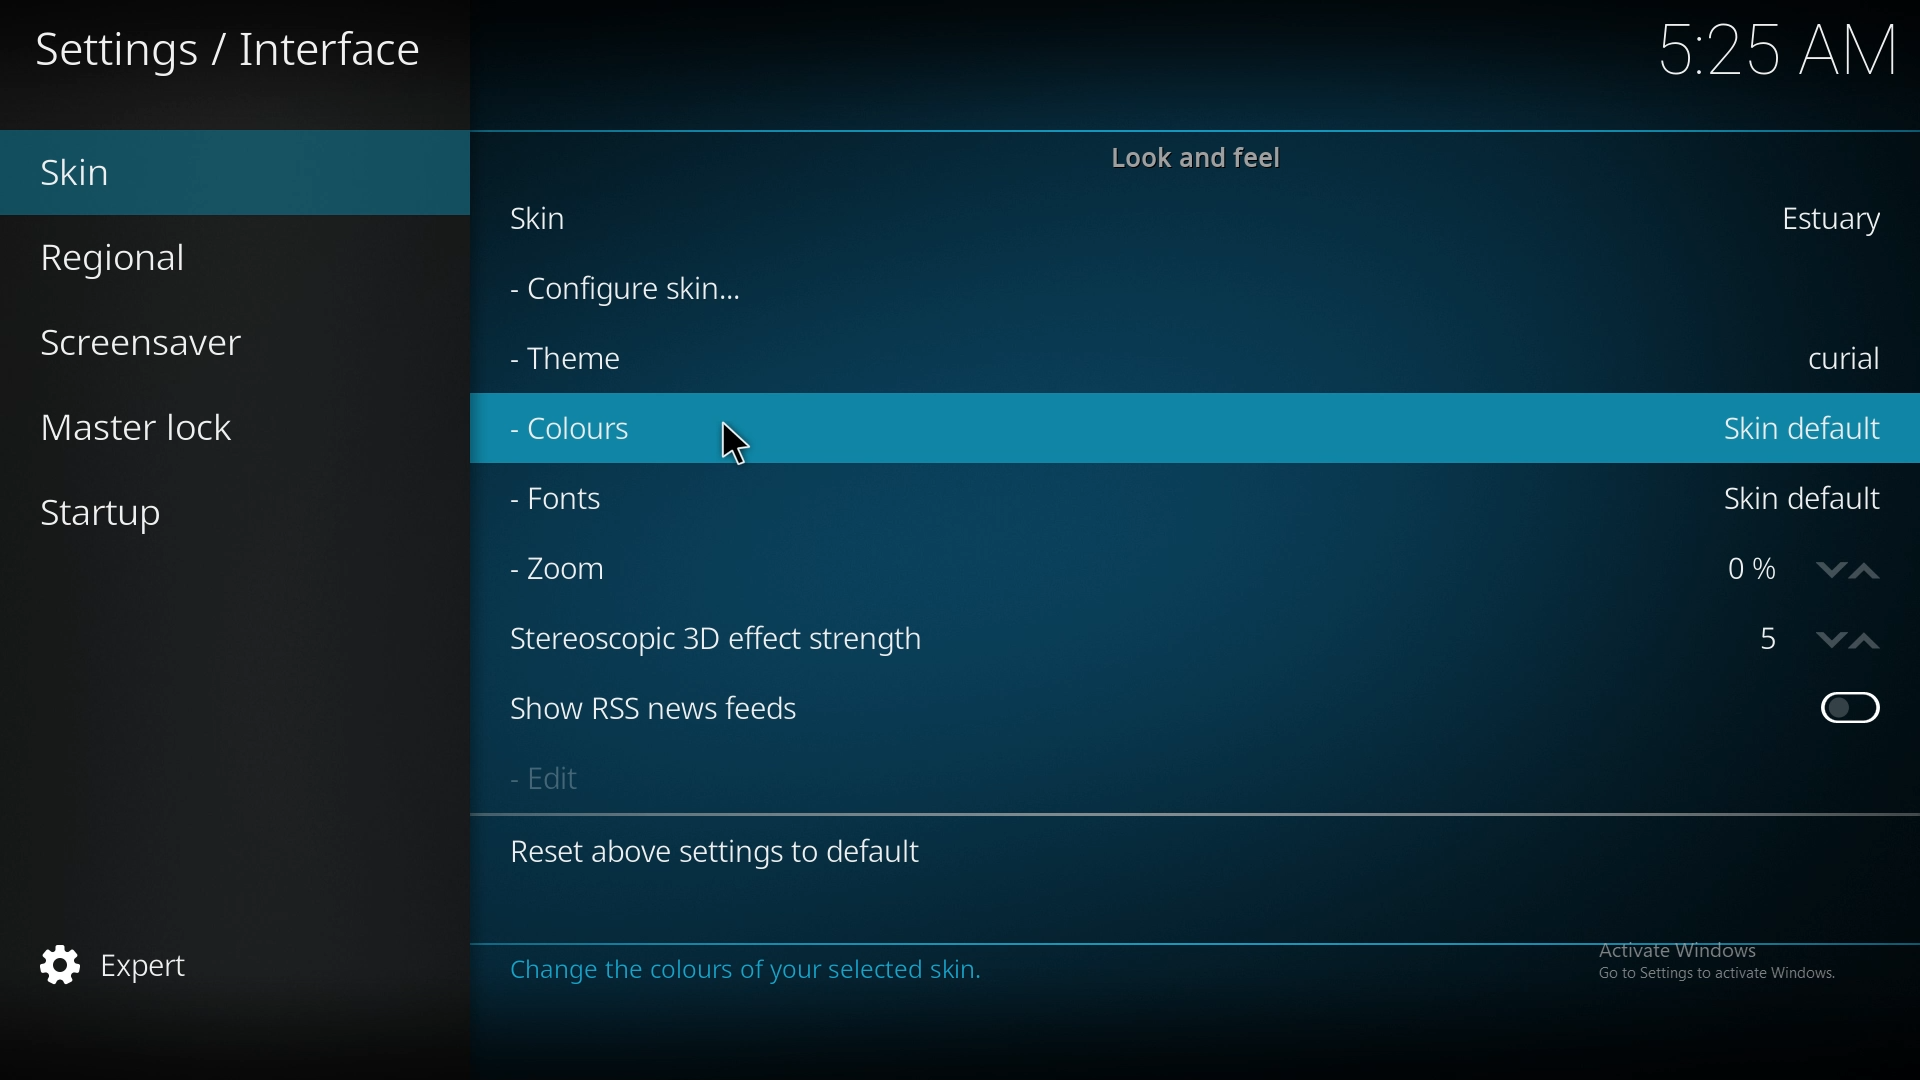 The width and height of the screenshot is (1920, 1080). What do you see at coordinates (582, 216) in the screenshot?
I see `skin` at bounding box center [582, 216].